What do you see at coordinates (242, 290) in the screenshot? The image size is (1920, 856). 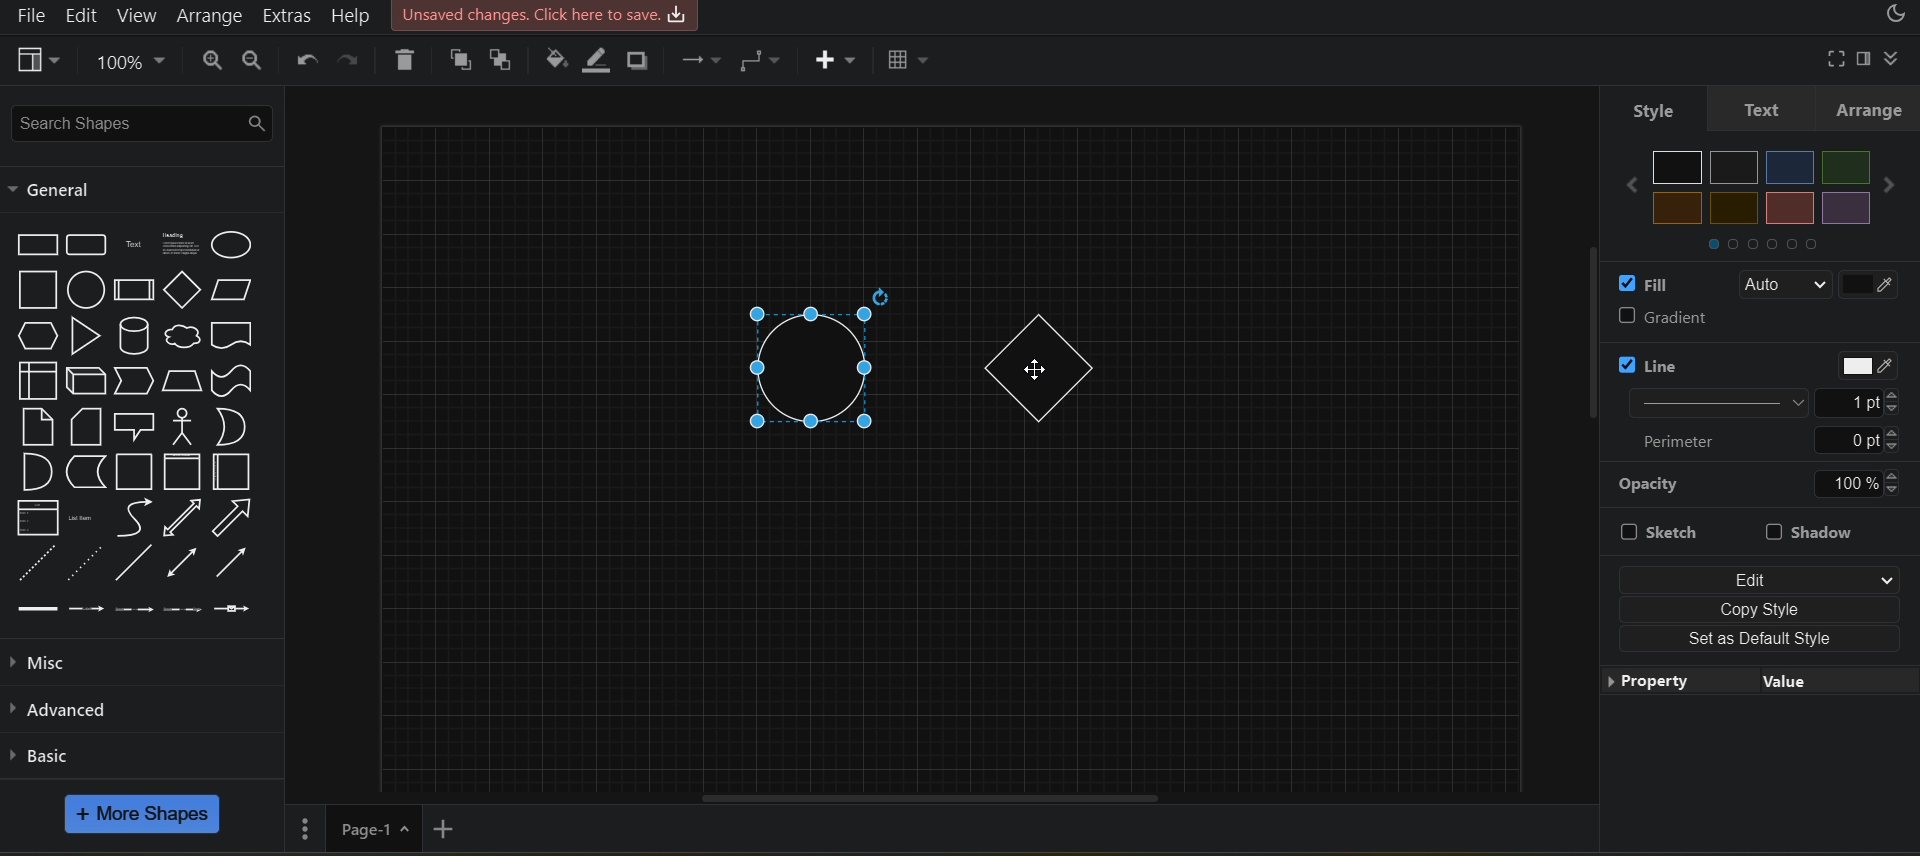 I see `Parallelogram` at bounding box center [242, 290].